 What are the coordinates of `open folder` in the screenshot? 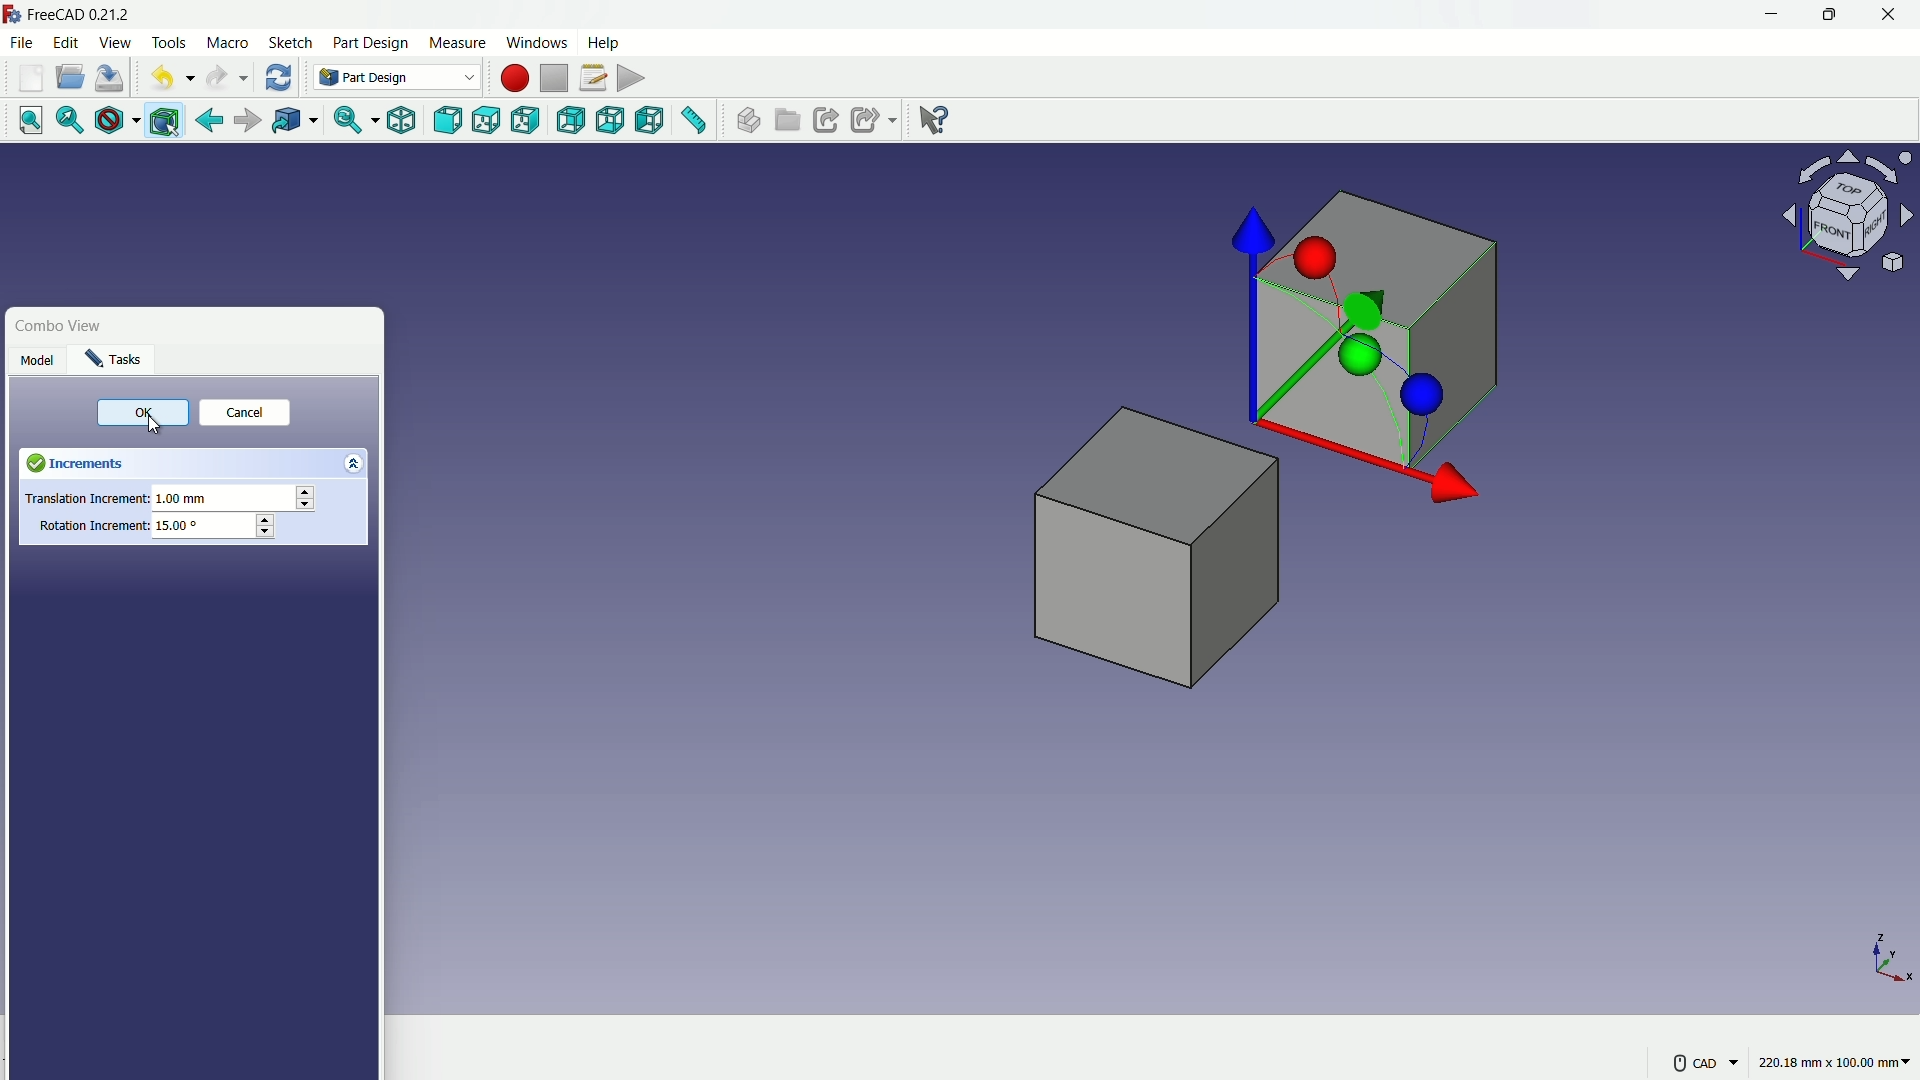 It's located at (70, 78).